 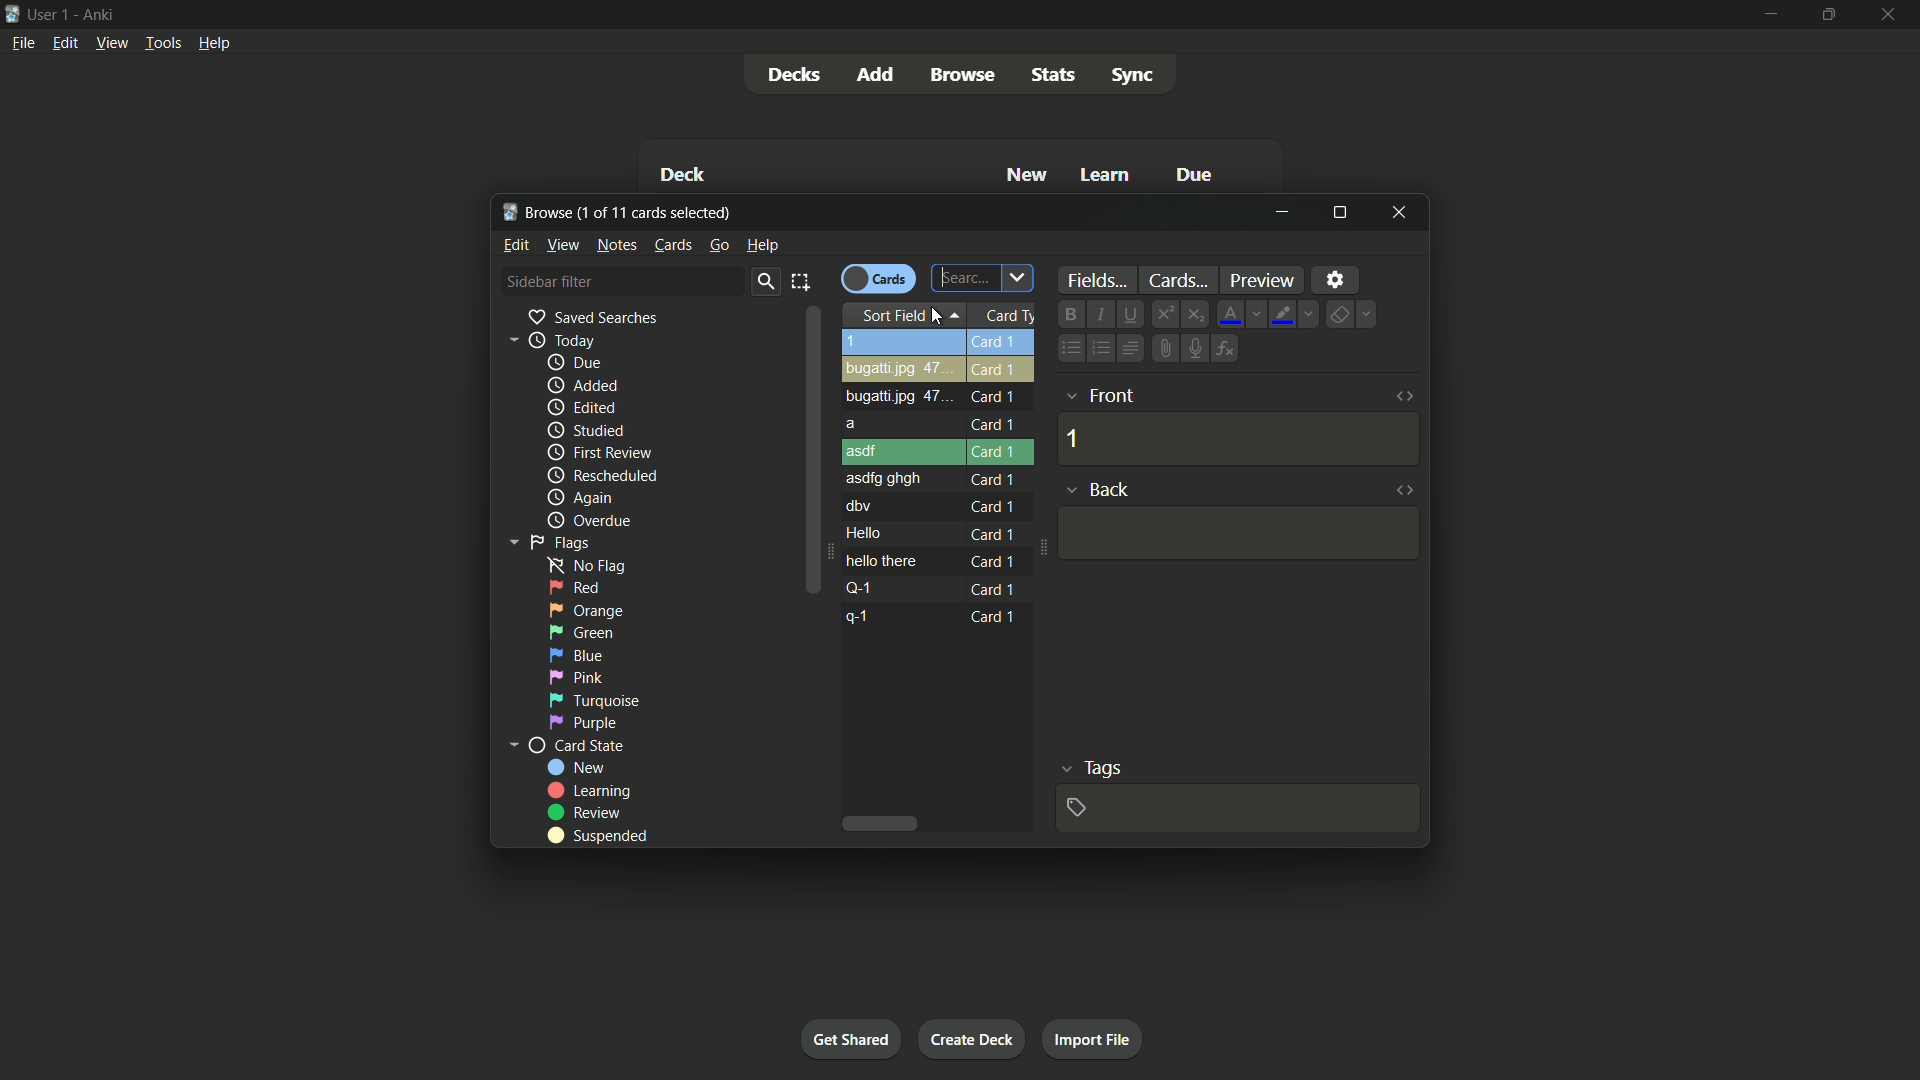 I want to click on card 1, so click(x=995, y=617).